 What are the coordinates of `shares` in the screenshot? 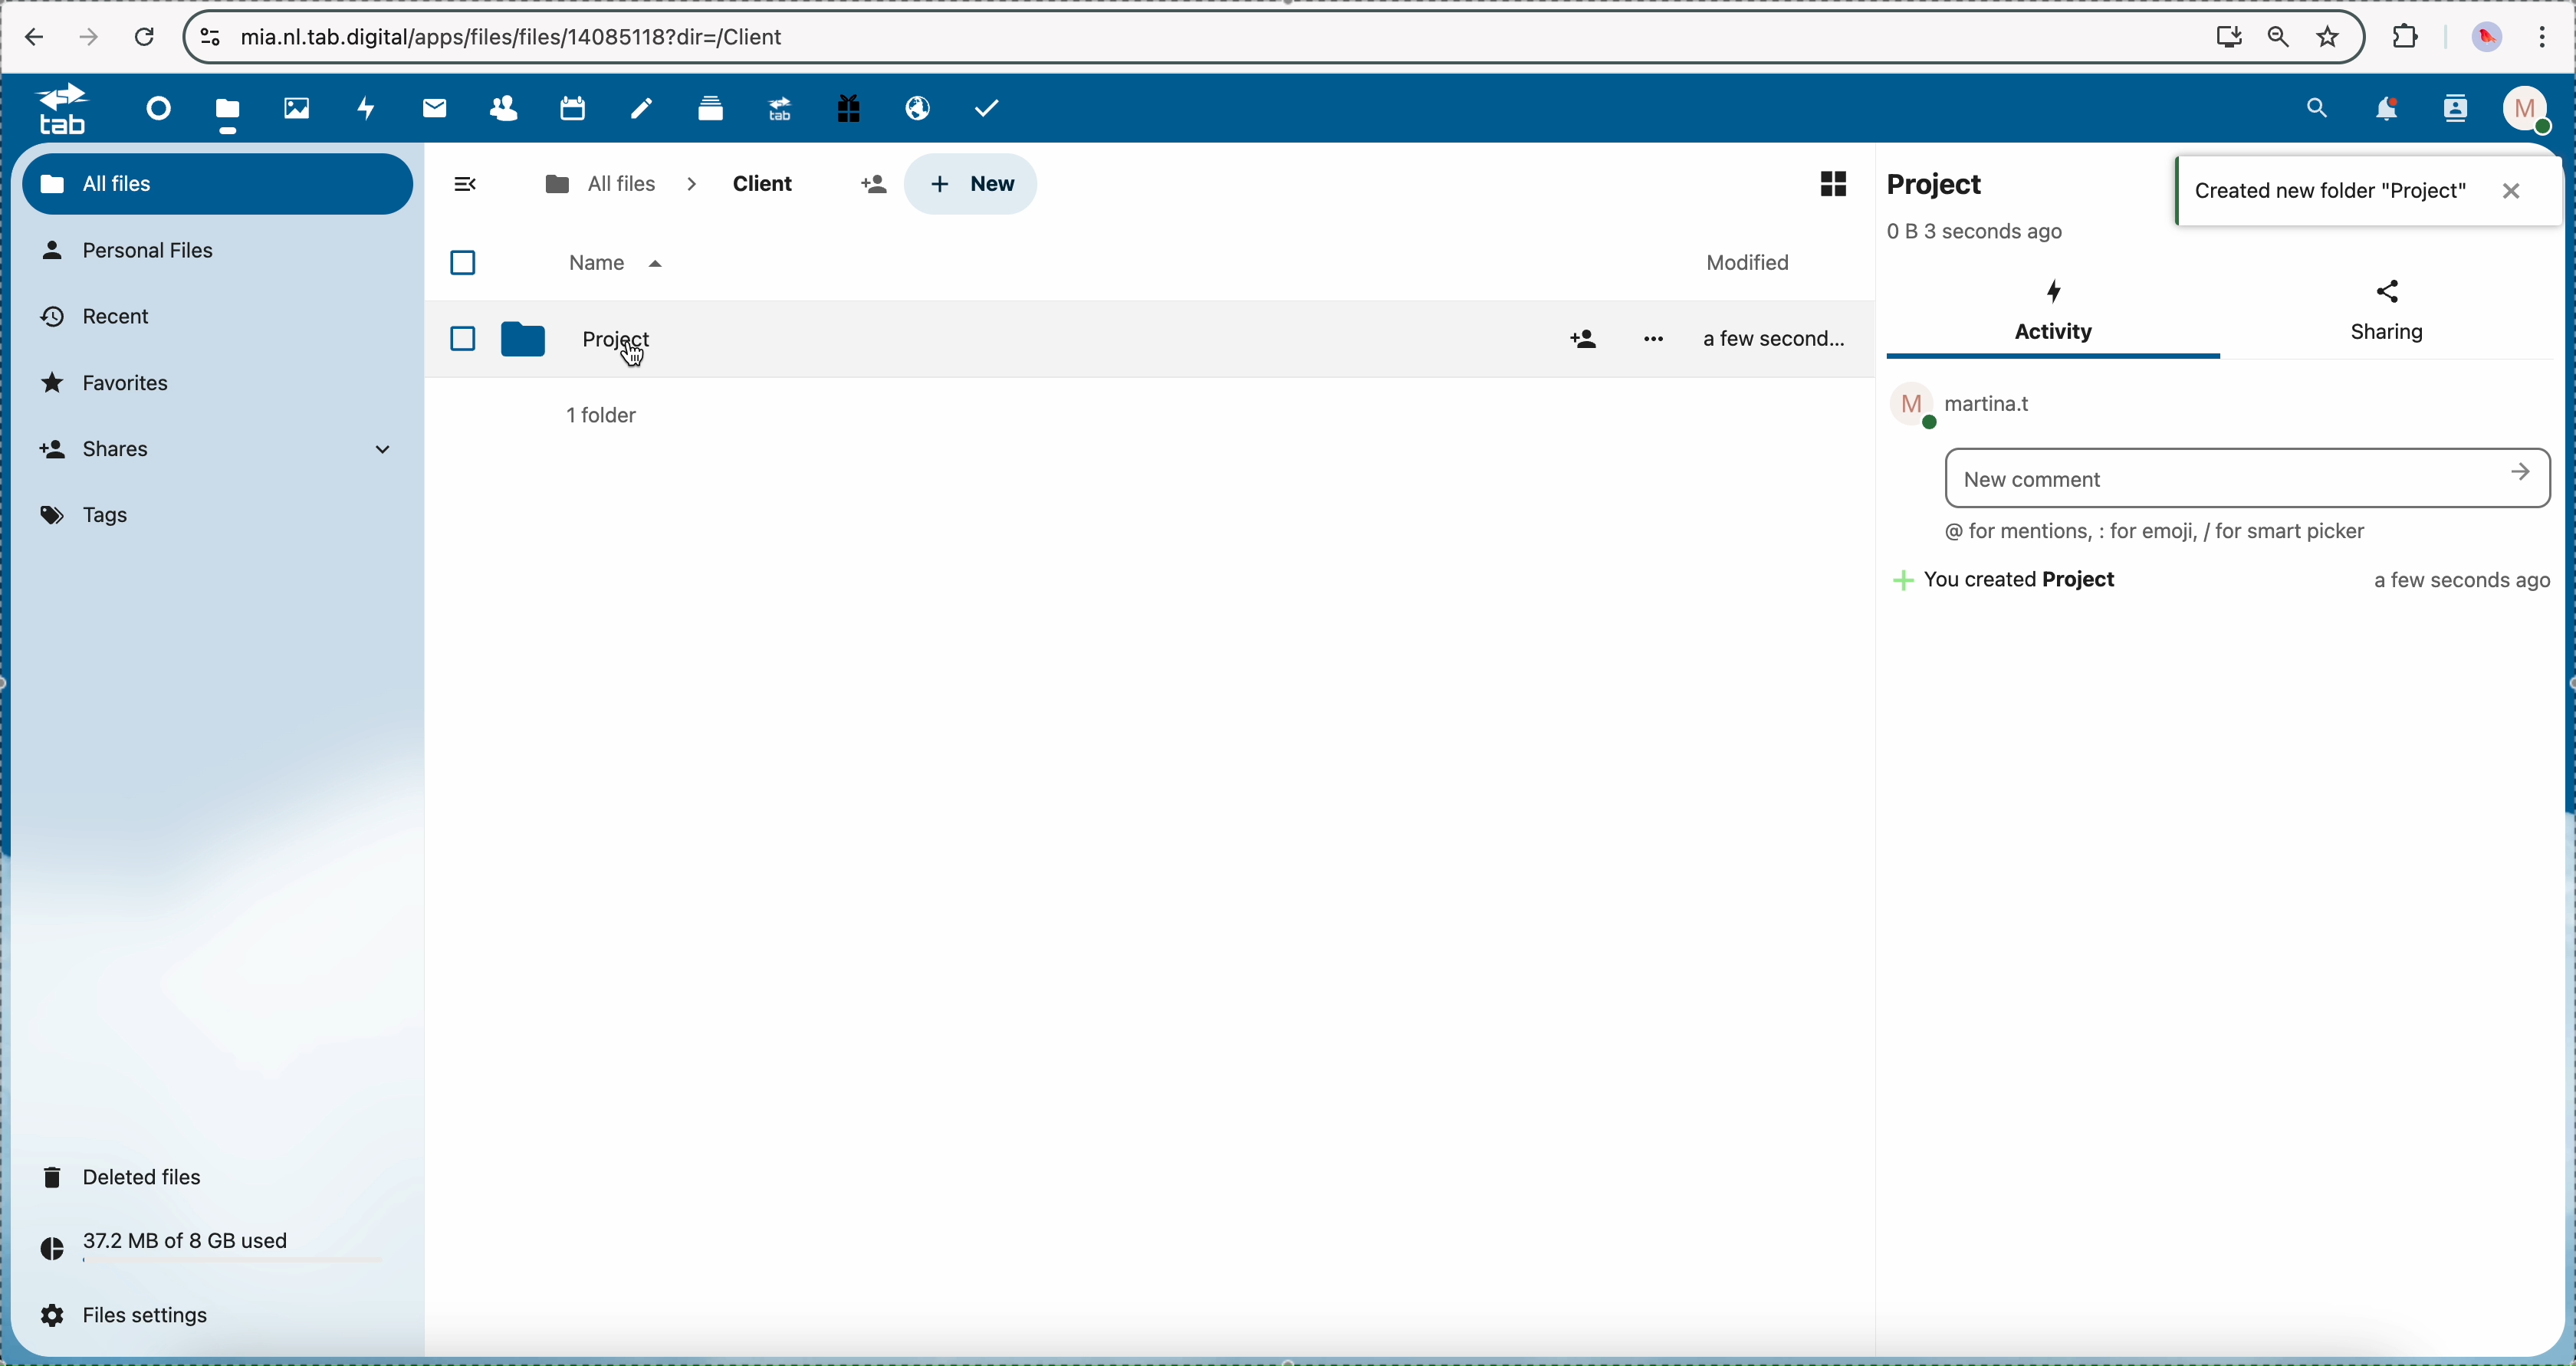 It's located at (225, 452).